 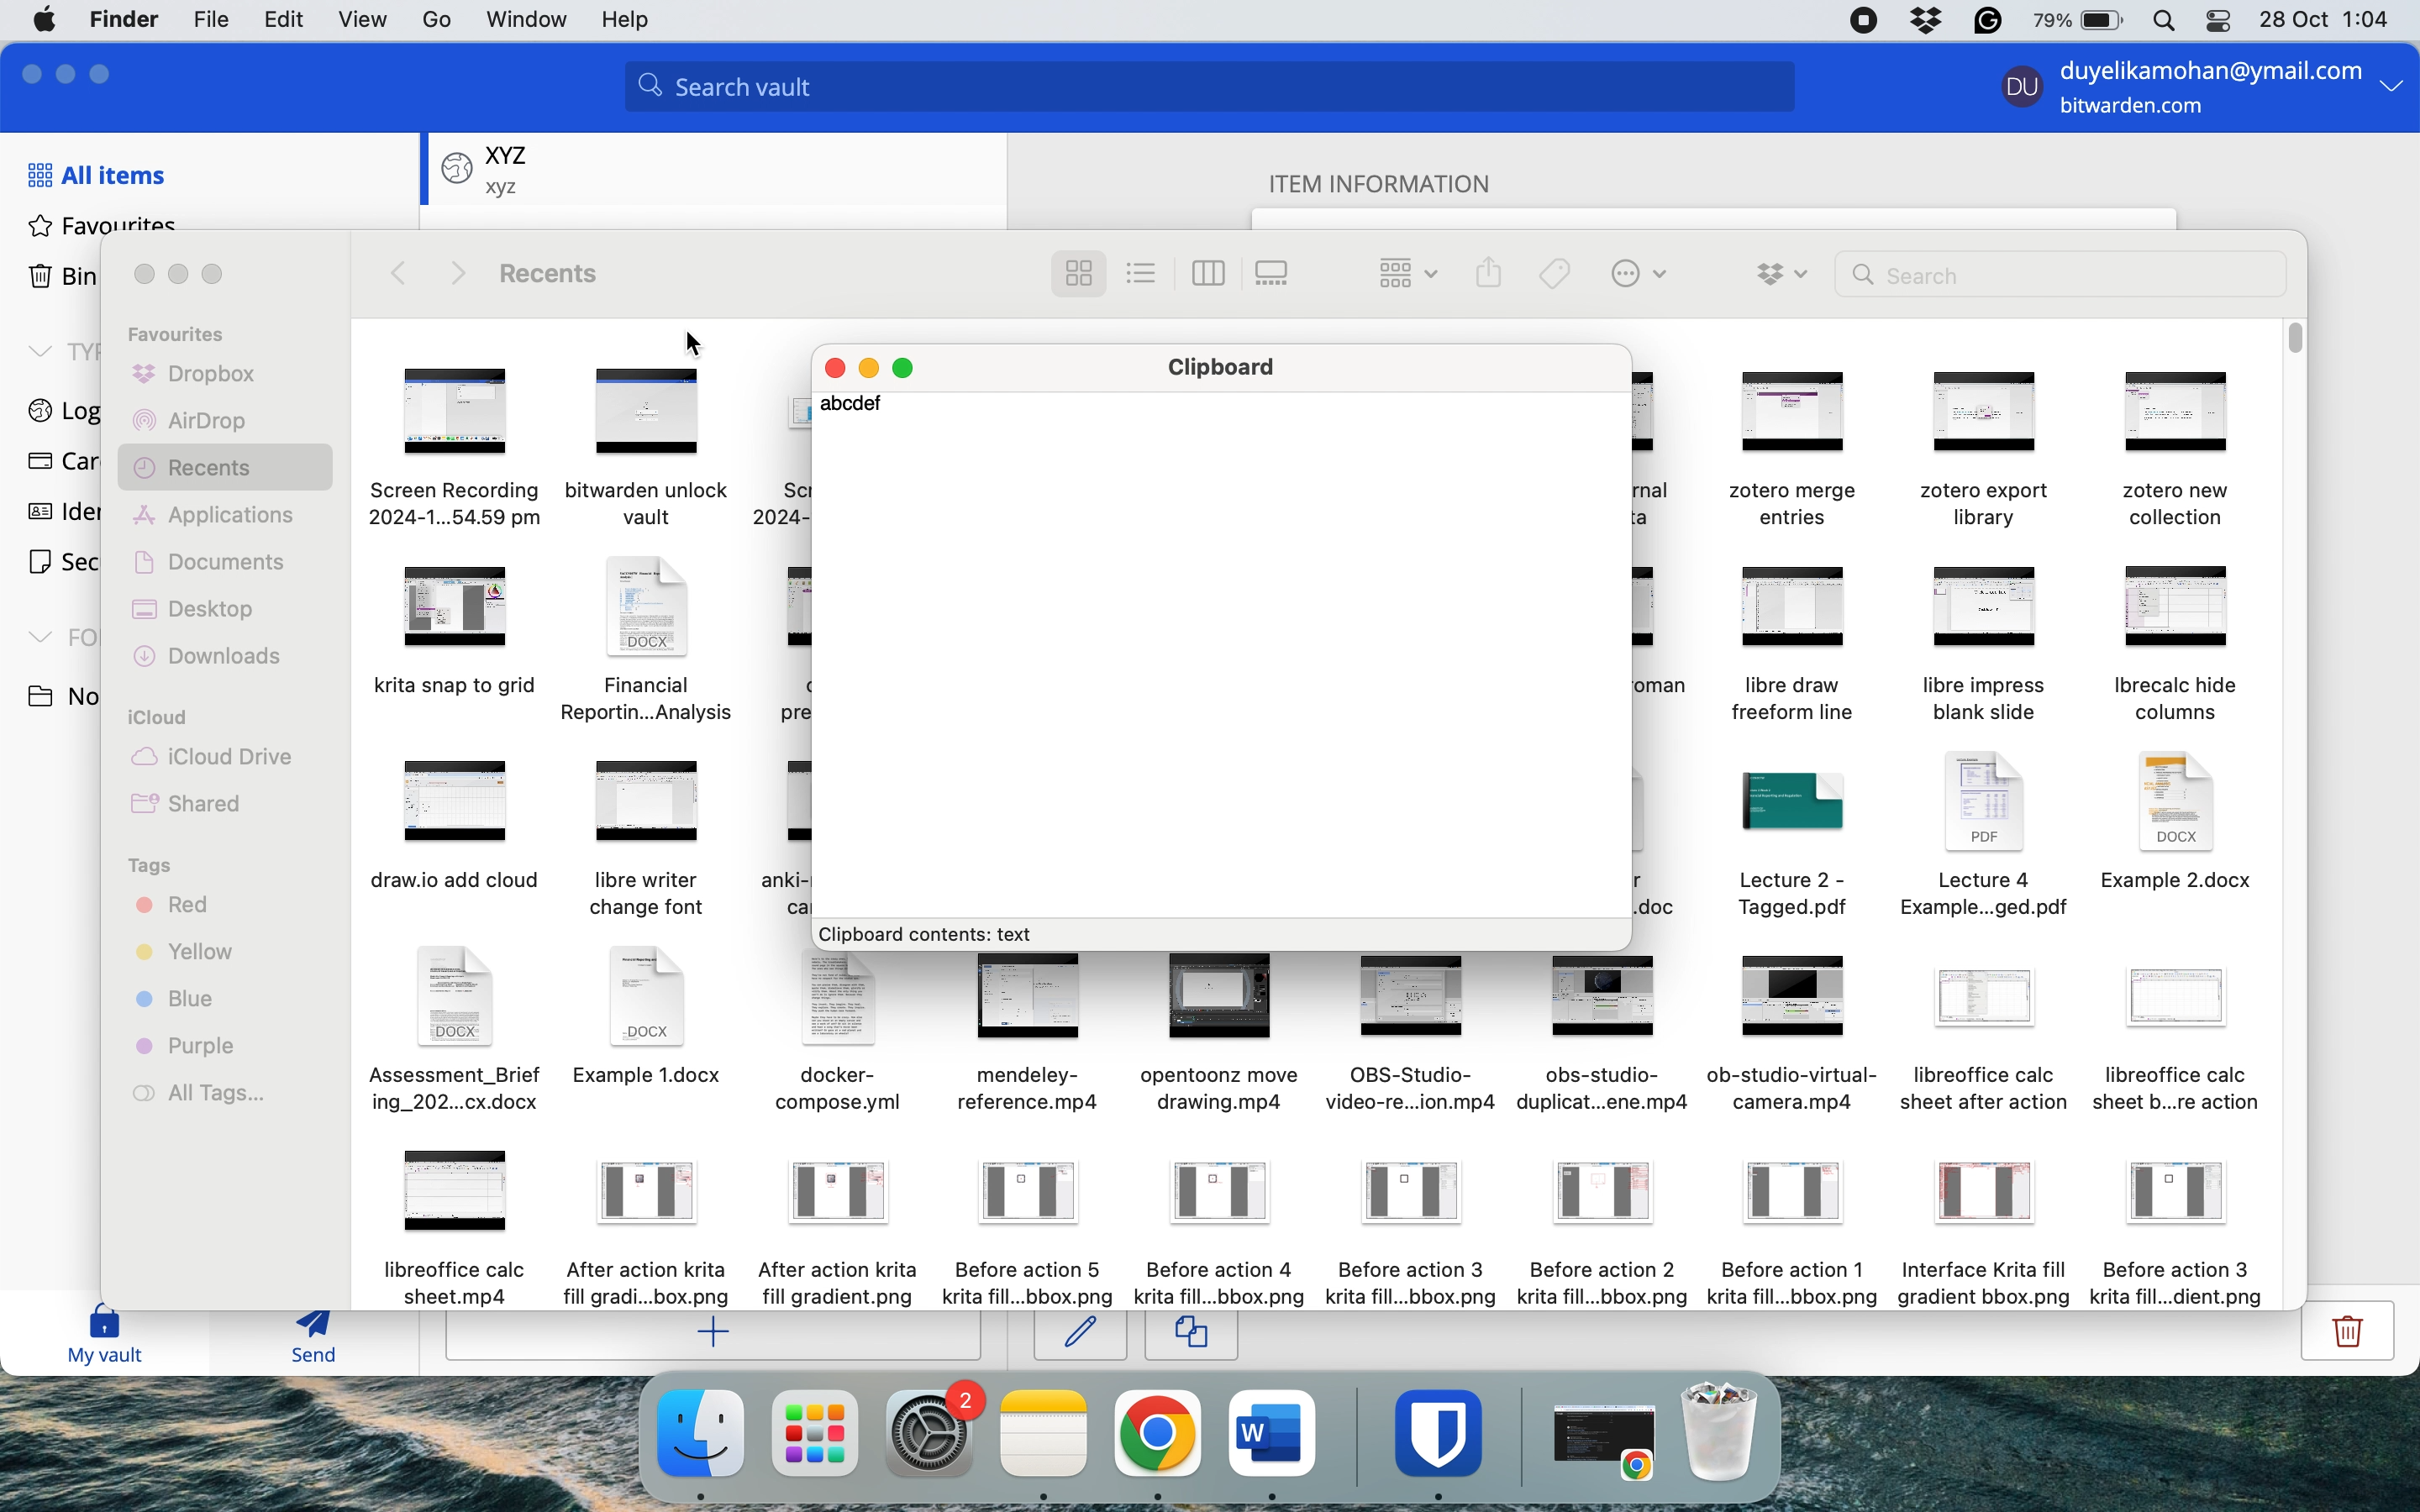 I want to click on spotlight search, so click(x=2161, y=22).